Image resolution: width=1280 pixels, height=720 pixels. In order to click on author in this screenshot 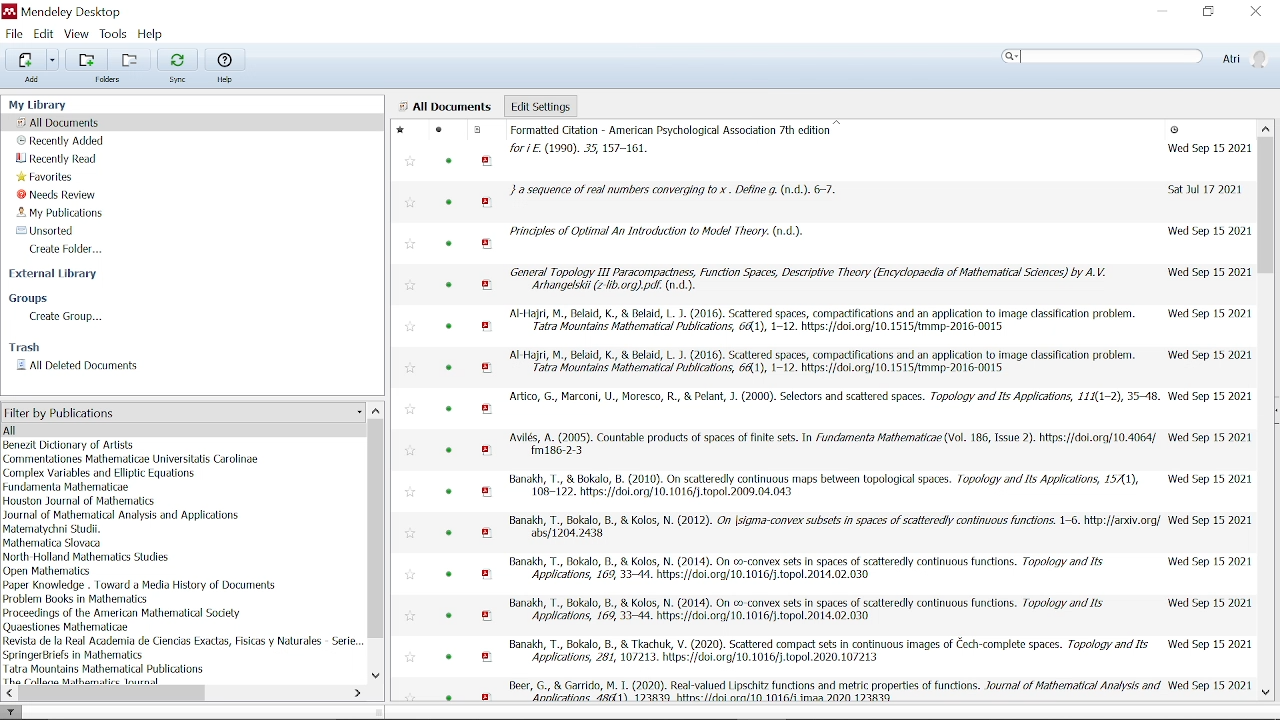, I will do `click(134, 459)`.